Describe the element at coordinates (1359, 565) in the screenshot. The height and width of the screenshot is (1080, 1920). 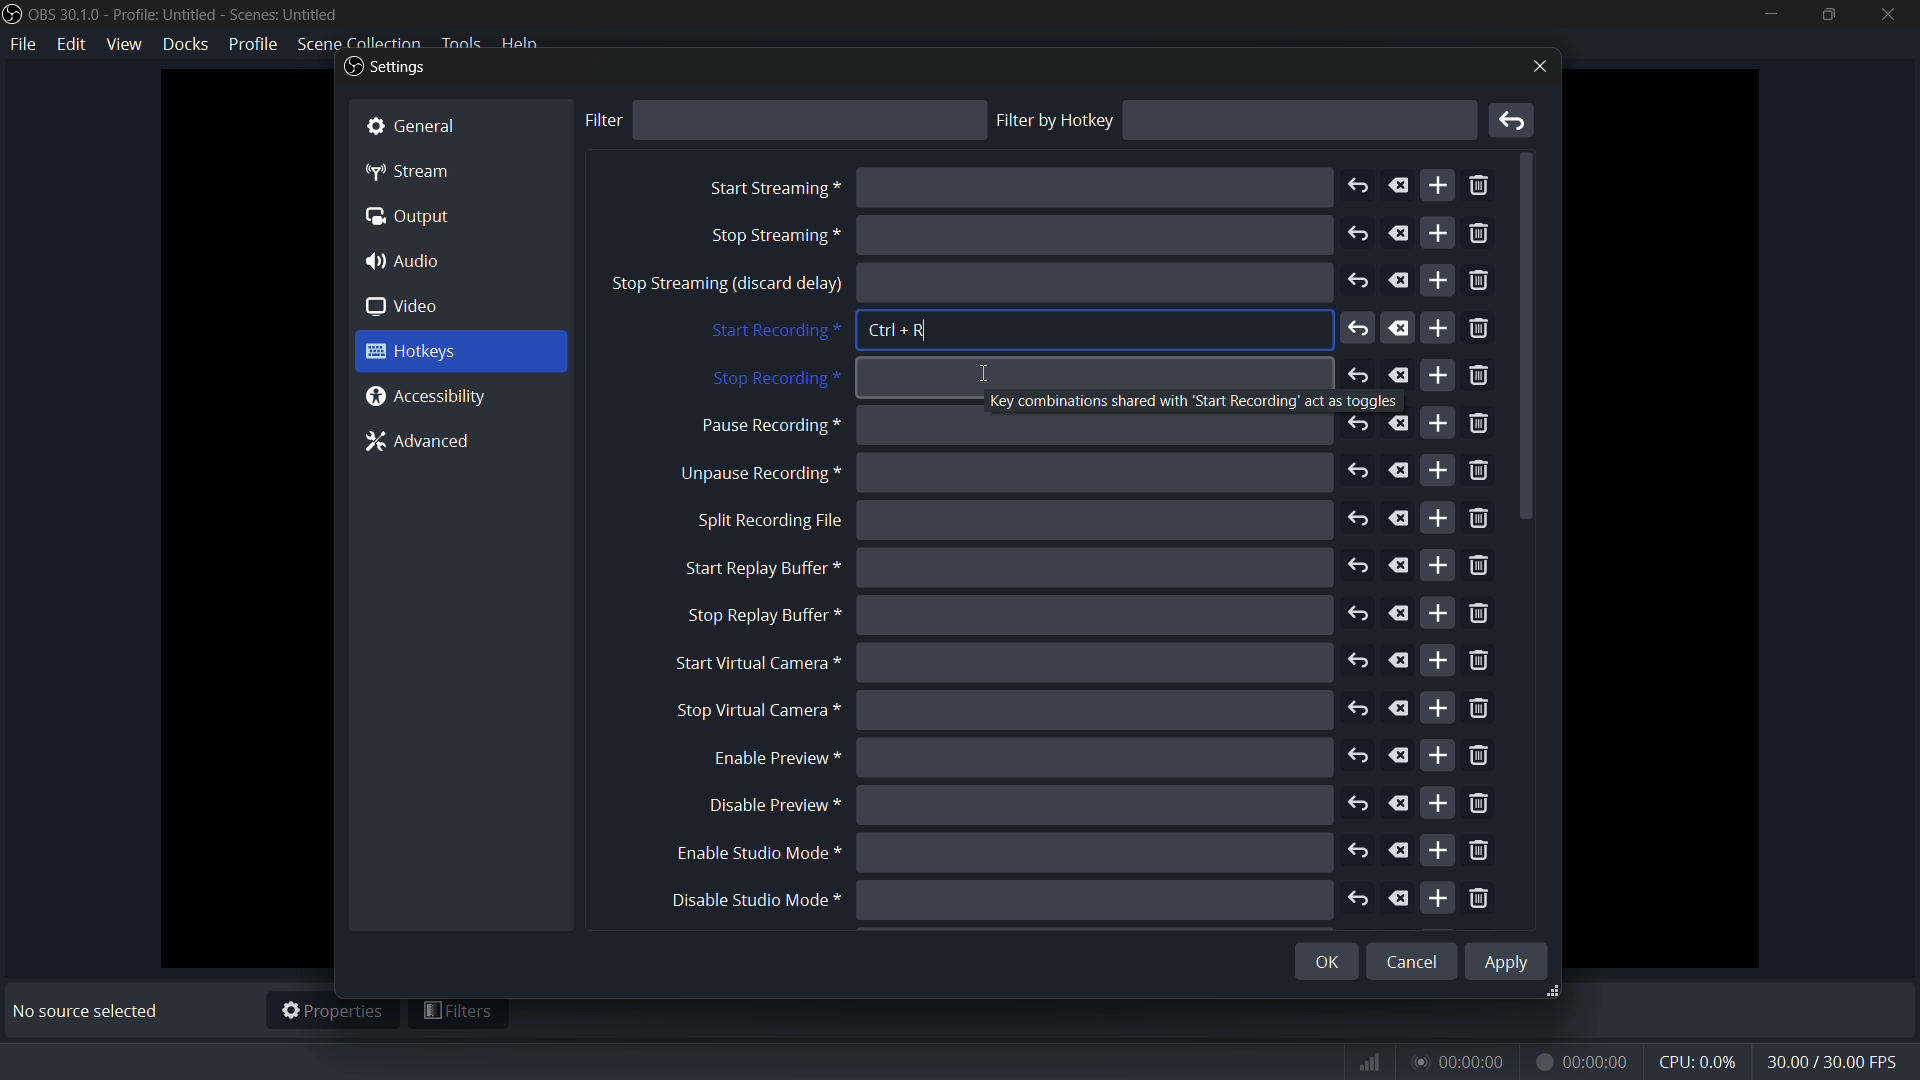
I see `undo` at that location.